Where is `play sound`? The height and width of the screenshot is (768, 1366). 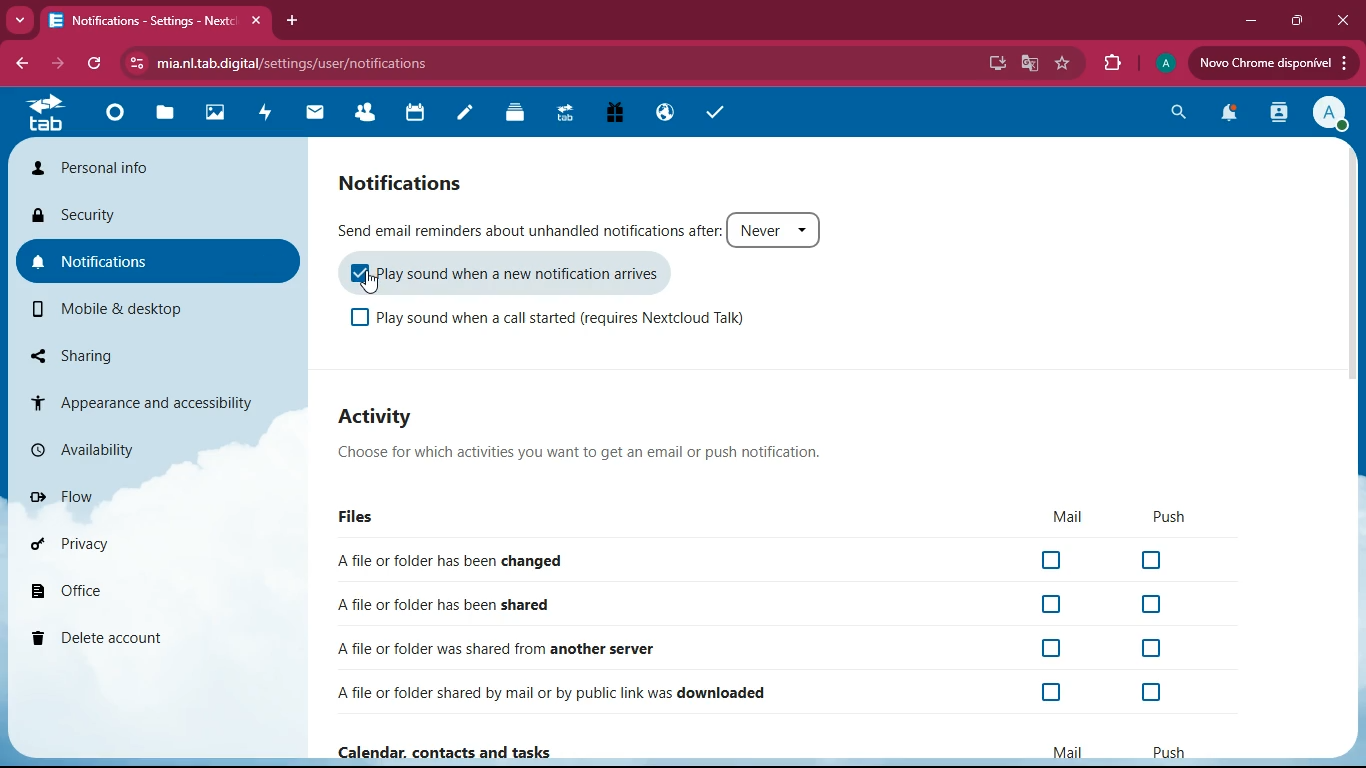
play sound is located at coordinates (540, 277).